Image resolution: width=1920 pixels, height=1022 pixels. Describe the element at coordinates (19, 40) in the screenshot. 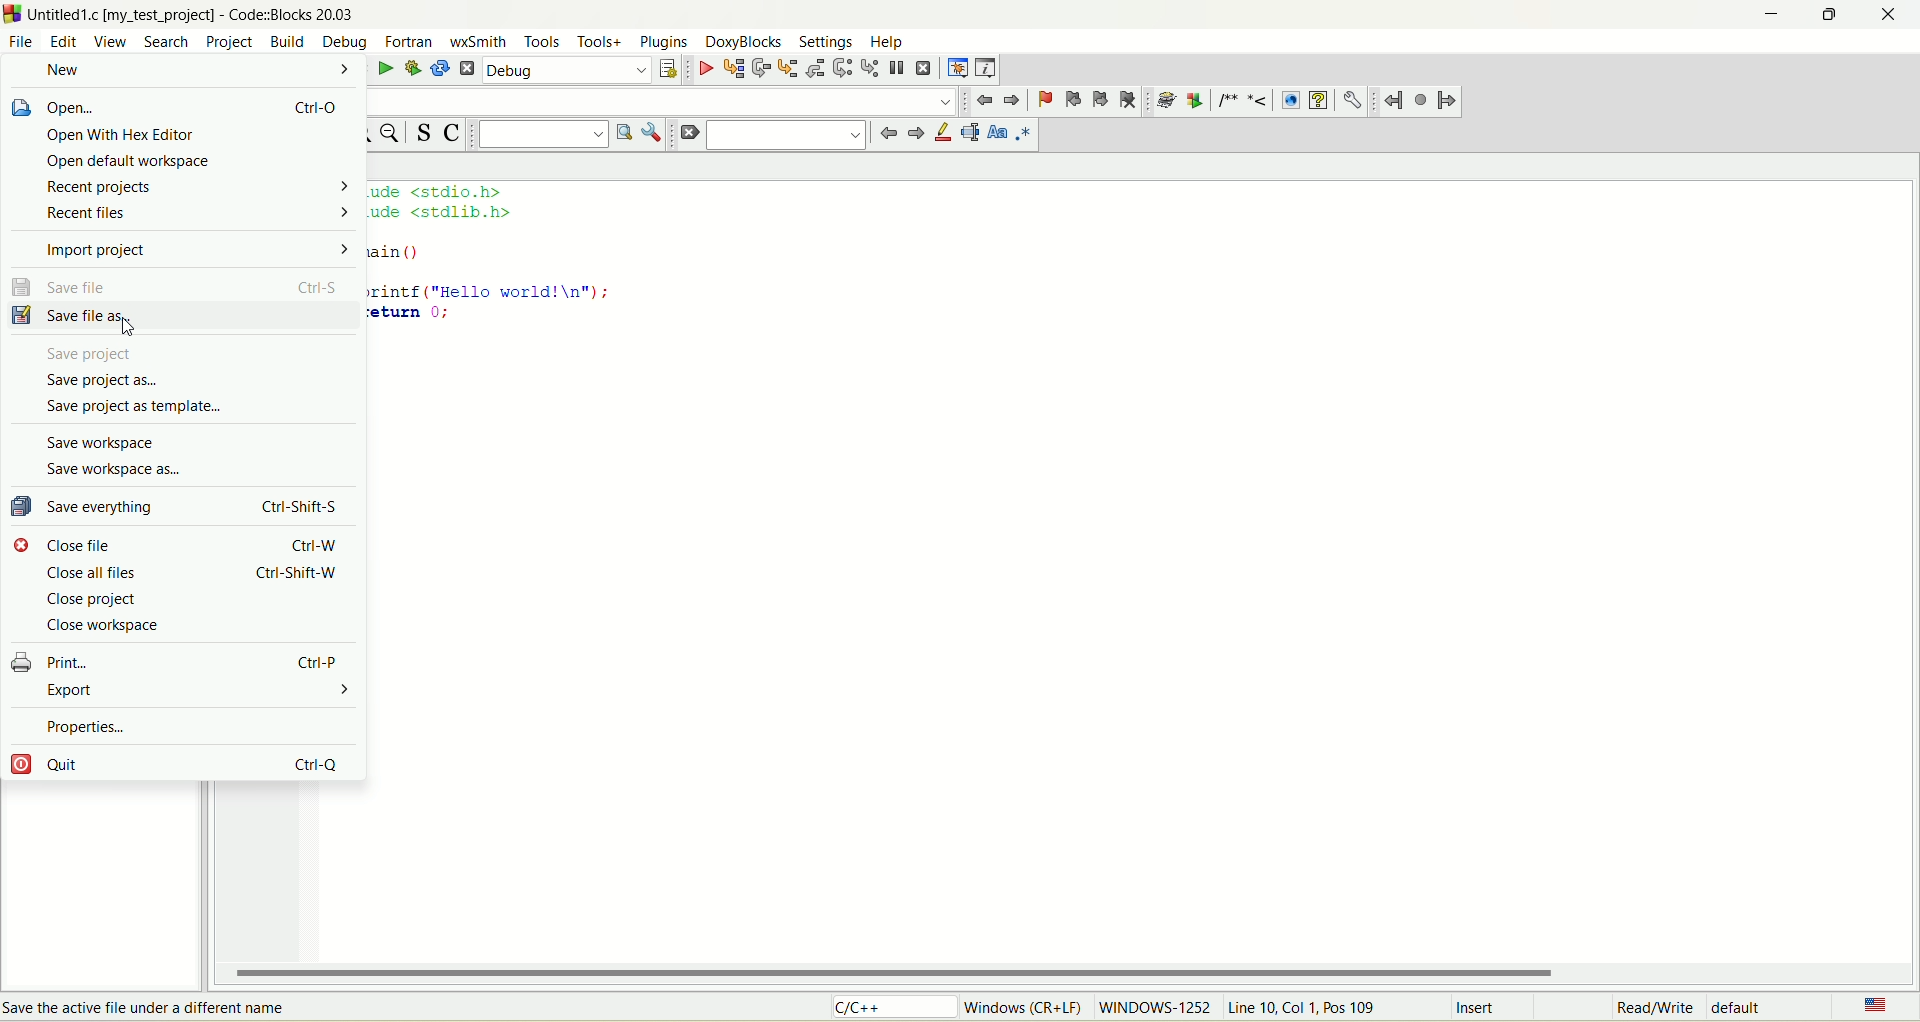

I see `file` at that location.